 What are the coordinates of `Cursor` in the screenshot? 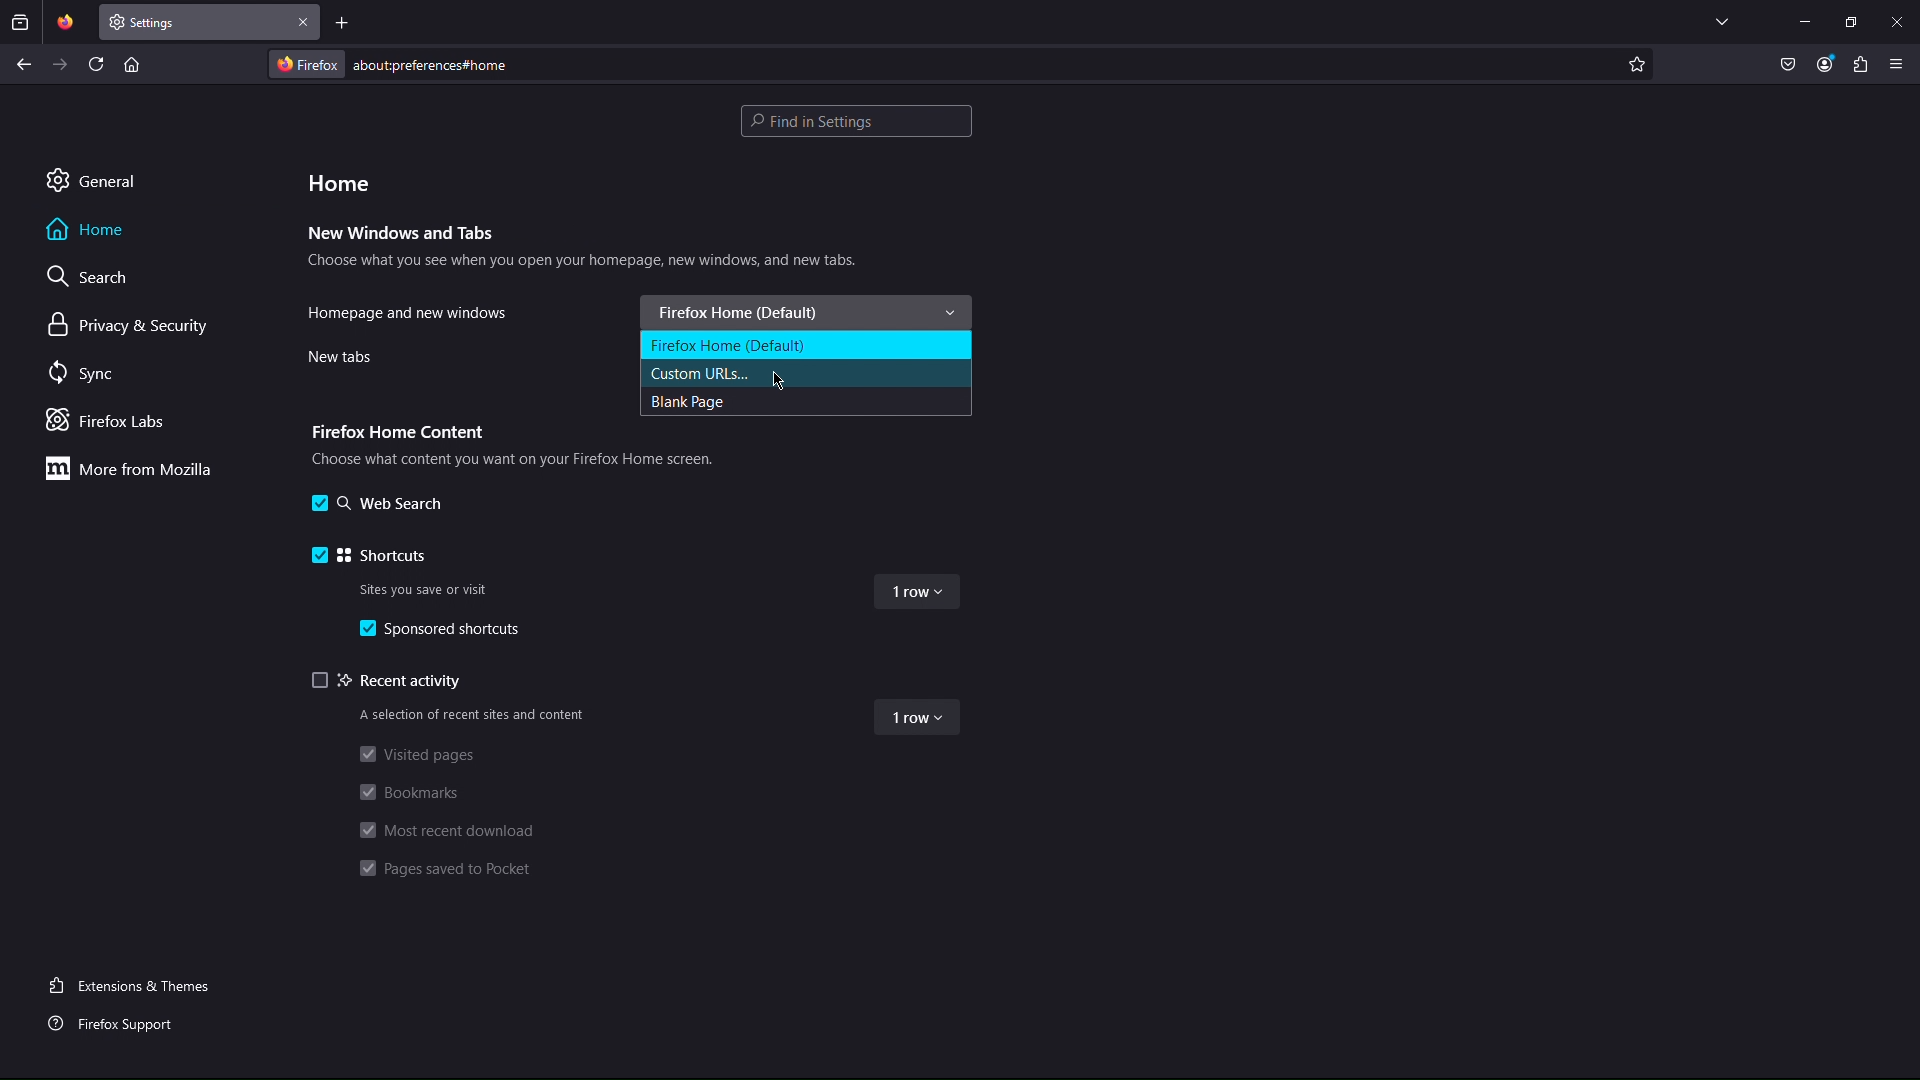 It's located at (779, 379).